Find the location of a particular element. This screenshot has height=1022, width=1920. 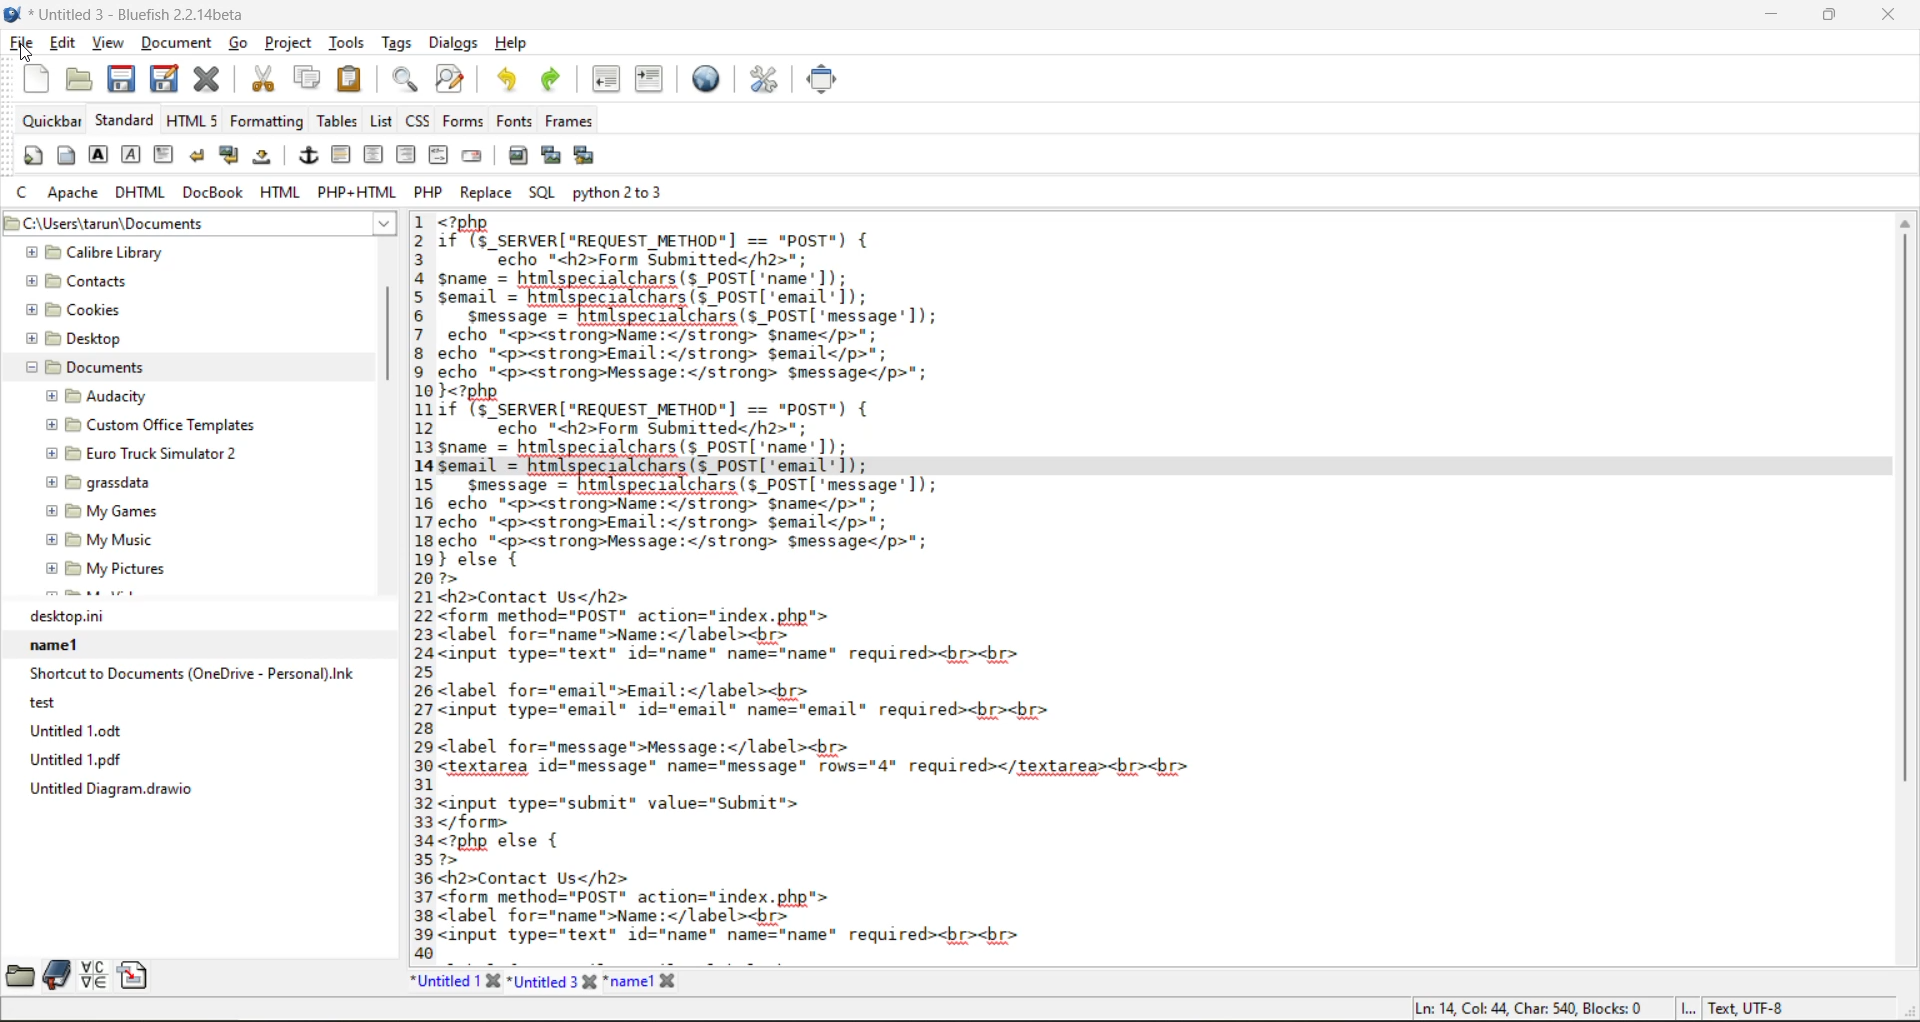

Untitled 1.odt is located at coordinates (199, 730).